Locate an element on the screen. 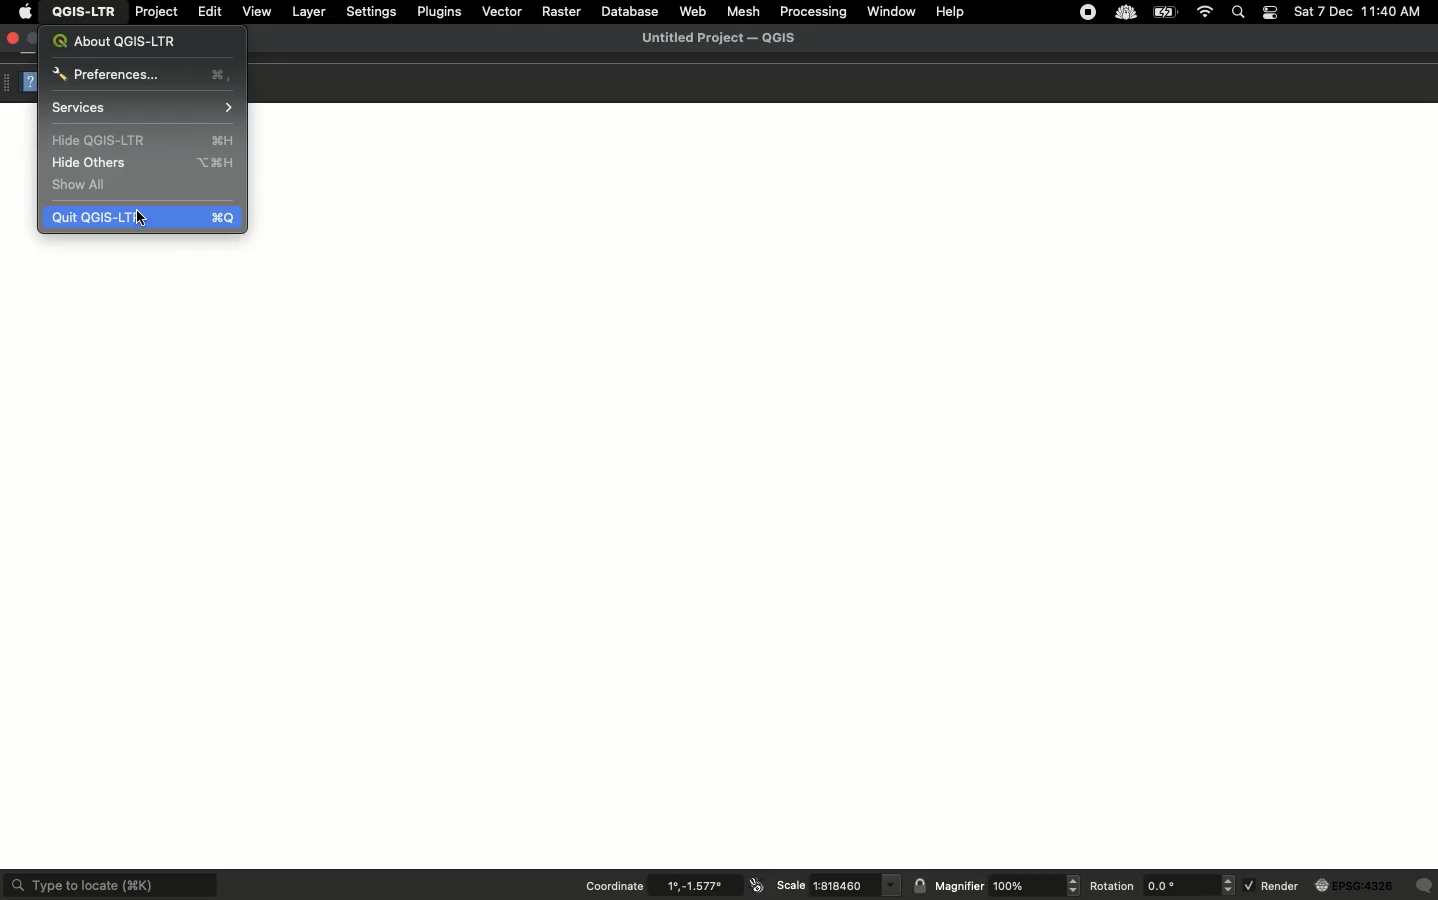 The image size is (1438, 900). Untitled is located at coordinates (726, 41).